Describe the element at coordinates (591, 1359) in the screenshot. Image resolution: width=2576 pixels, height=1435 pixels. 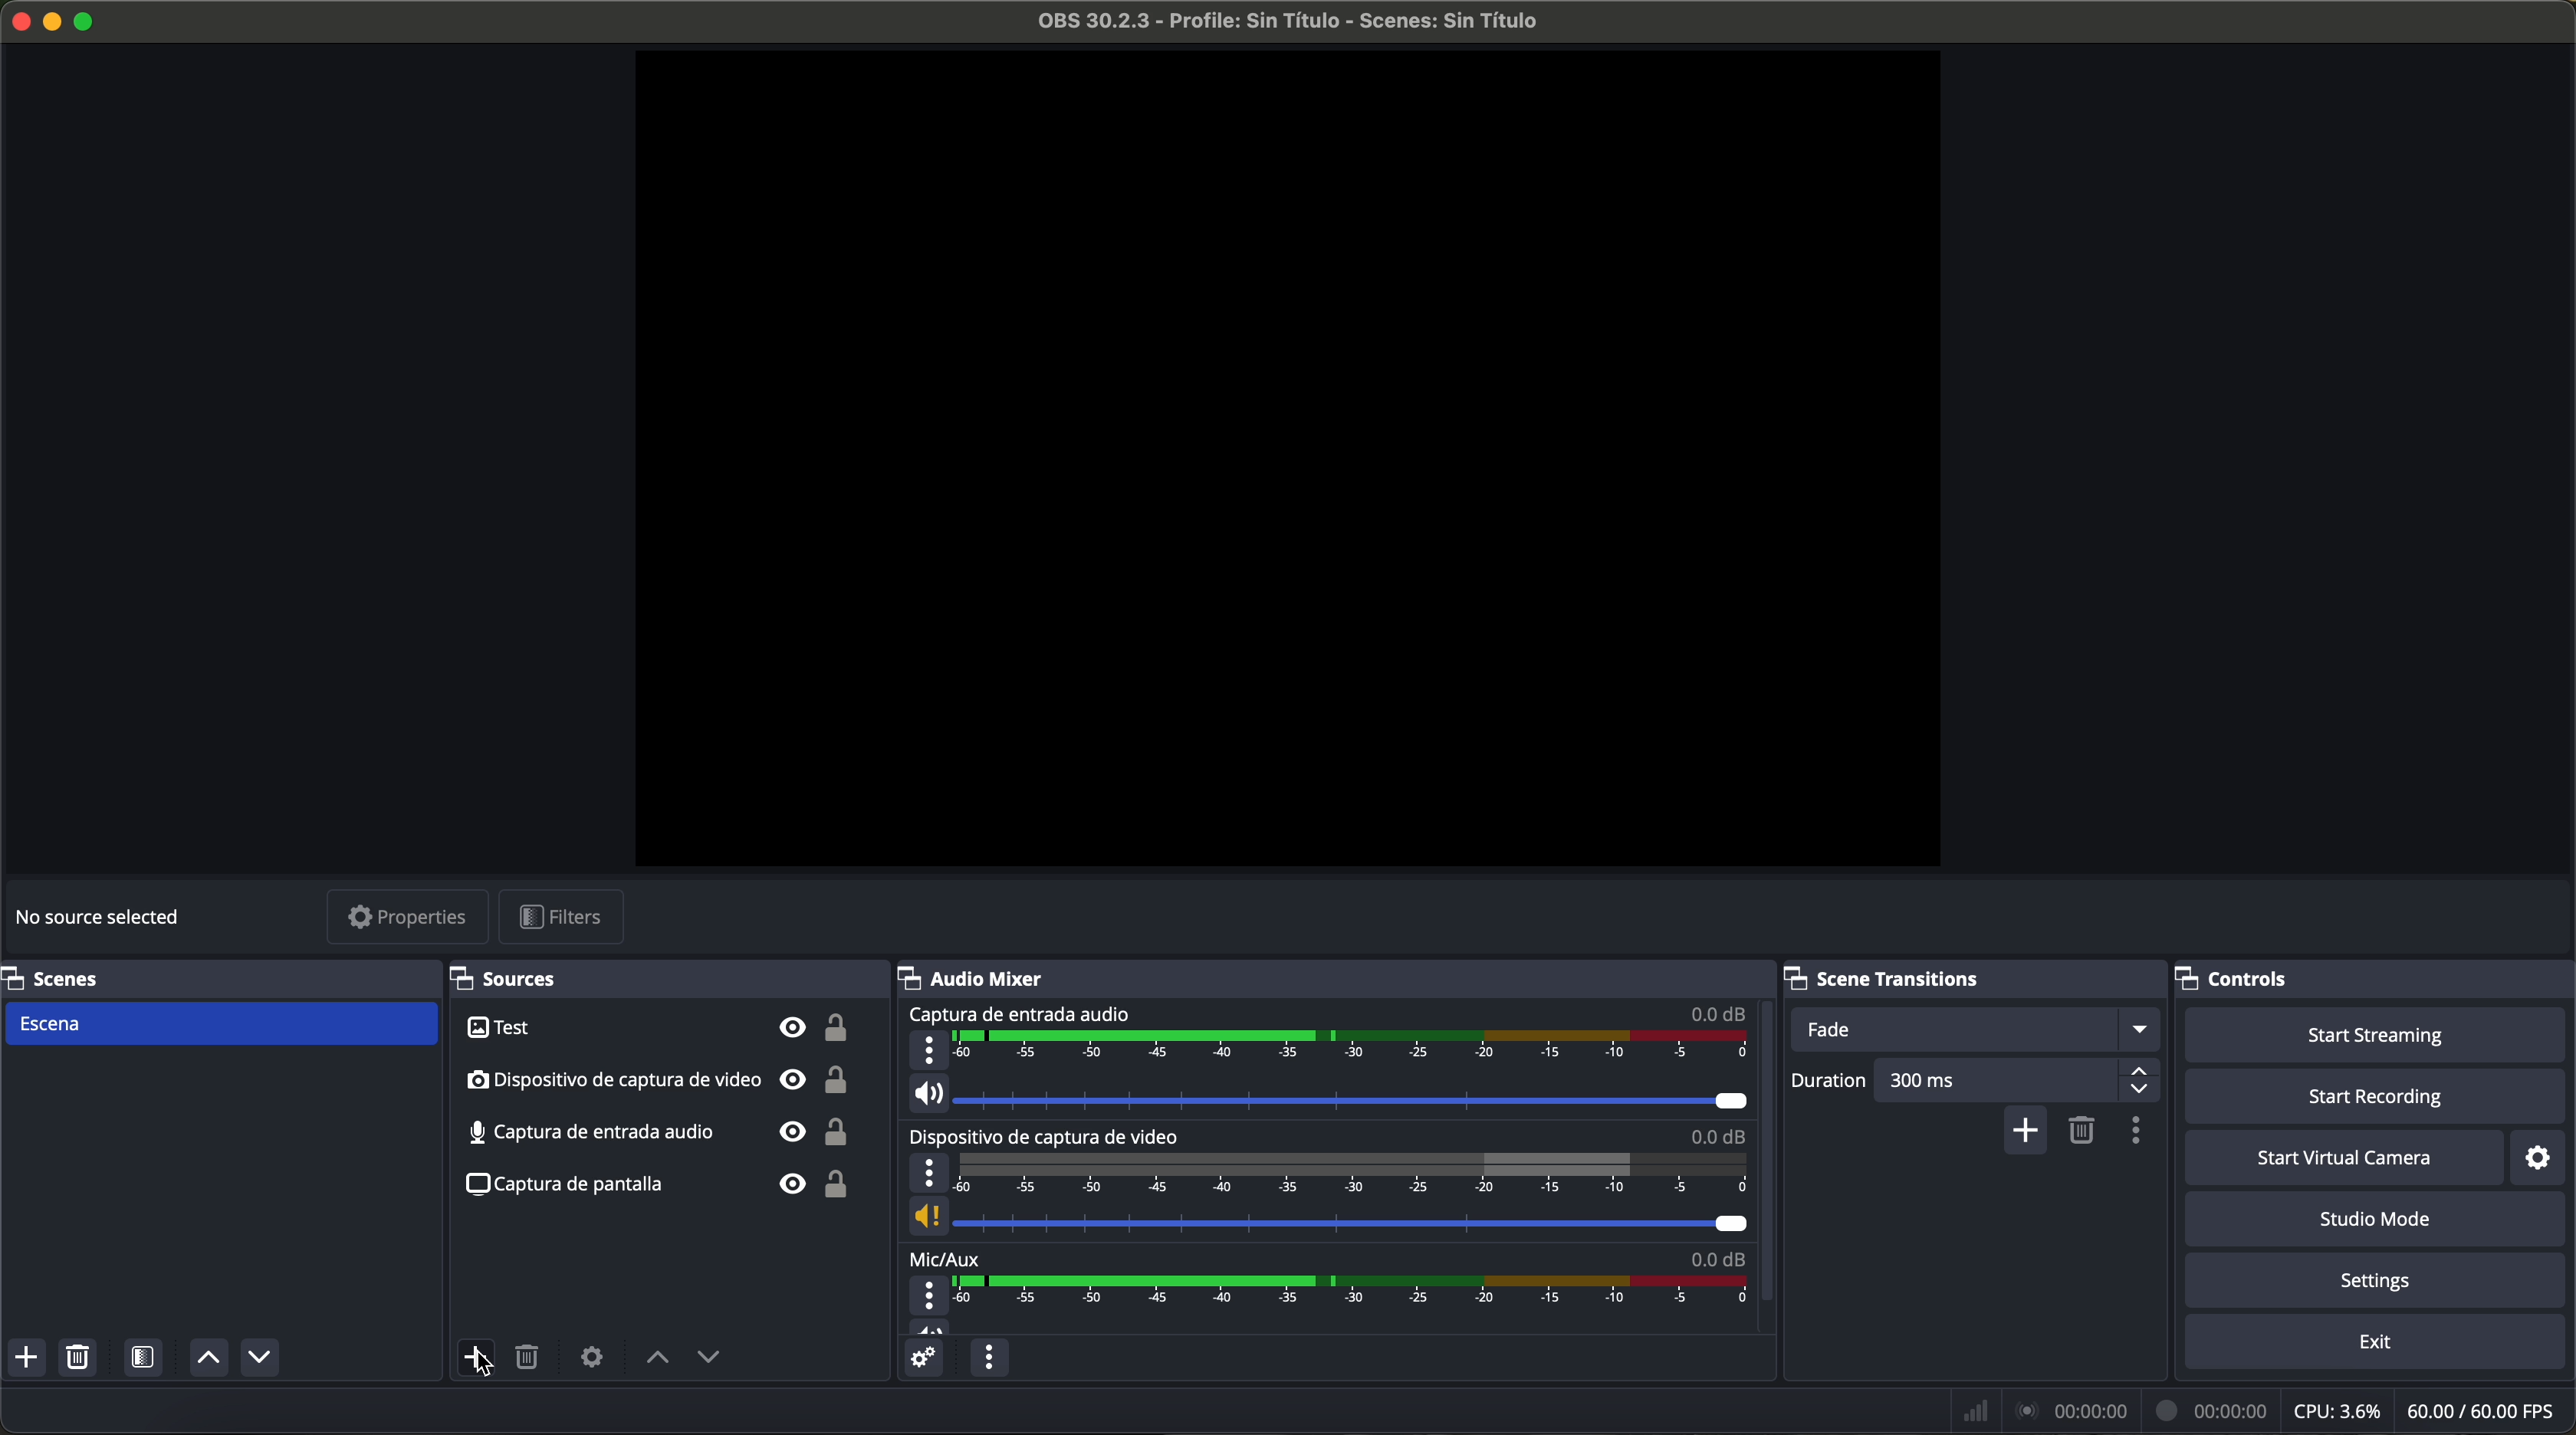
I see `open source properties` at that location.